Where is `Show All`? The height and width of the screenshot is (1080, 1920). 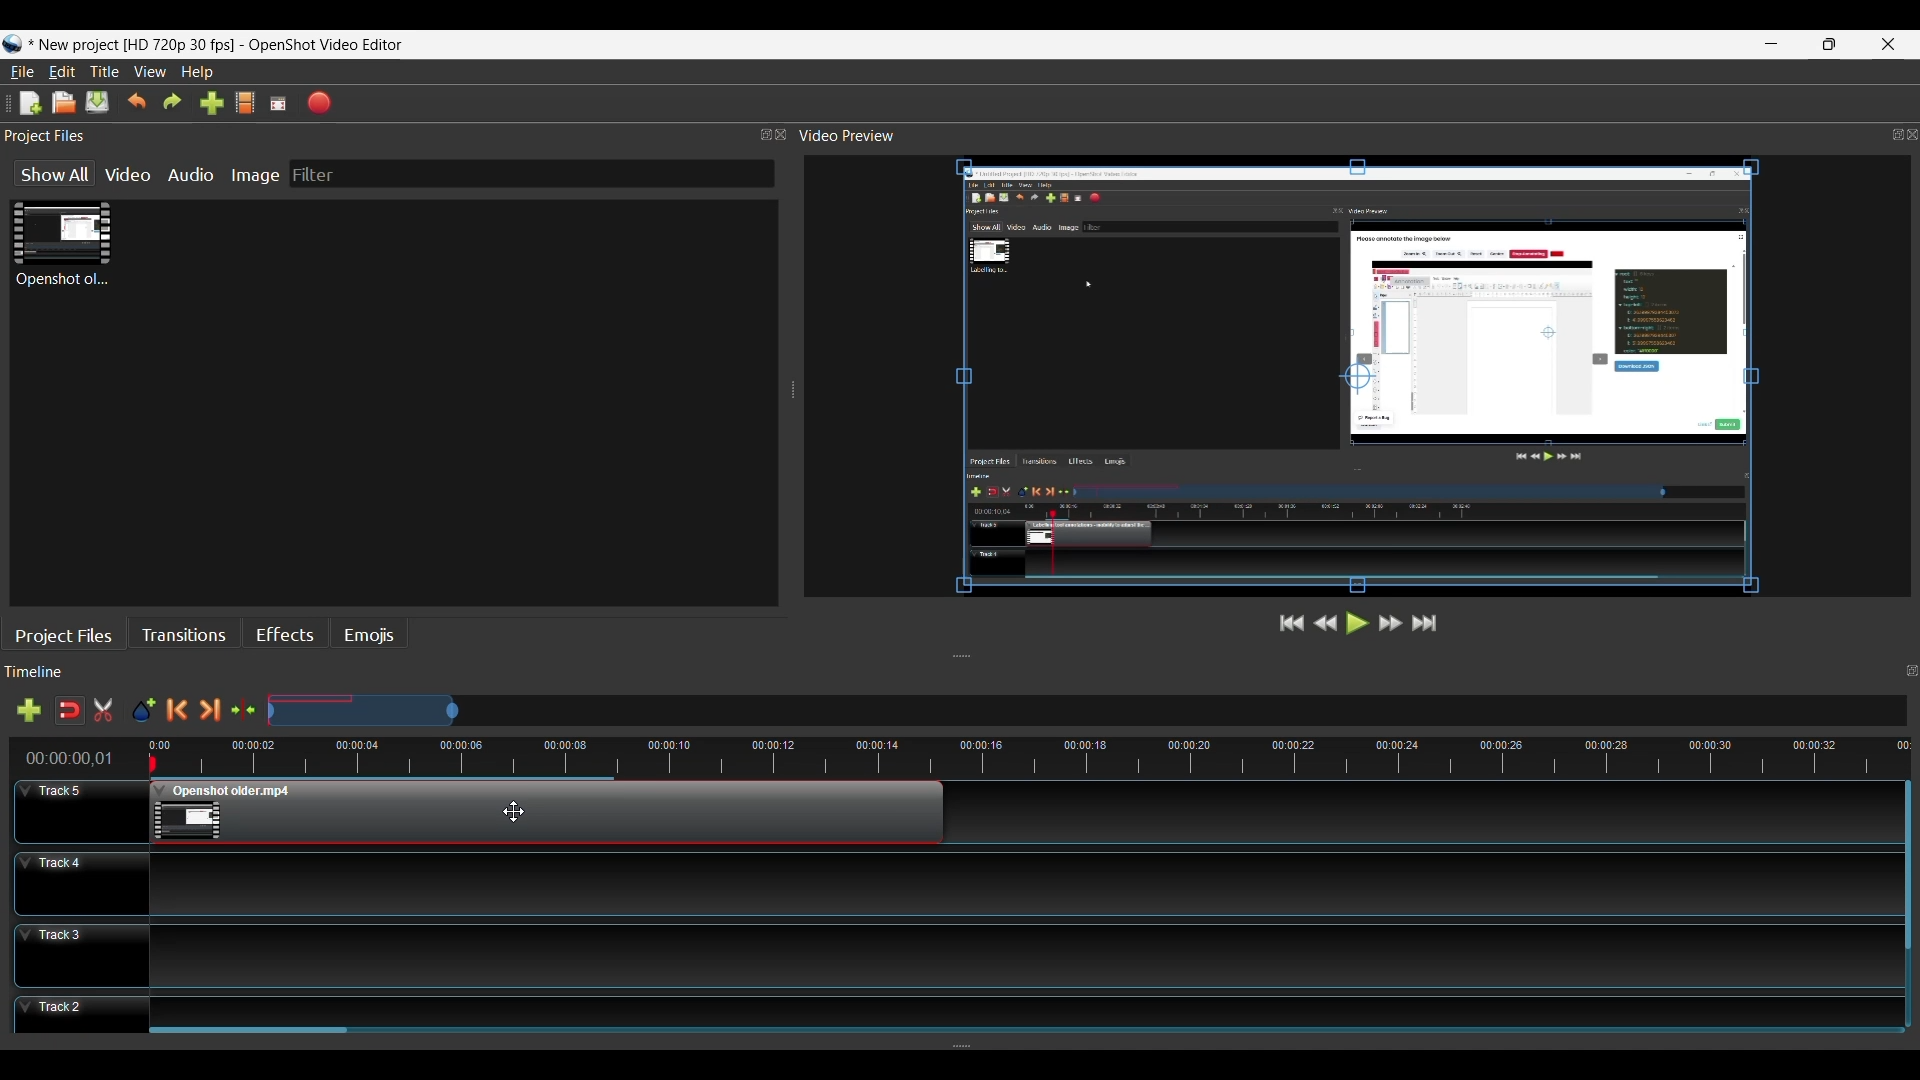
Show All is located at coordinates (52, 174).